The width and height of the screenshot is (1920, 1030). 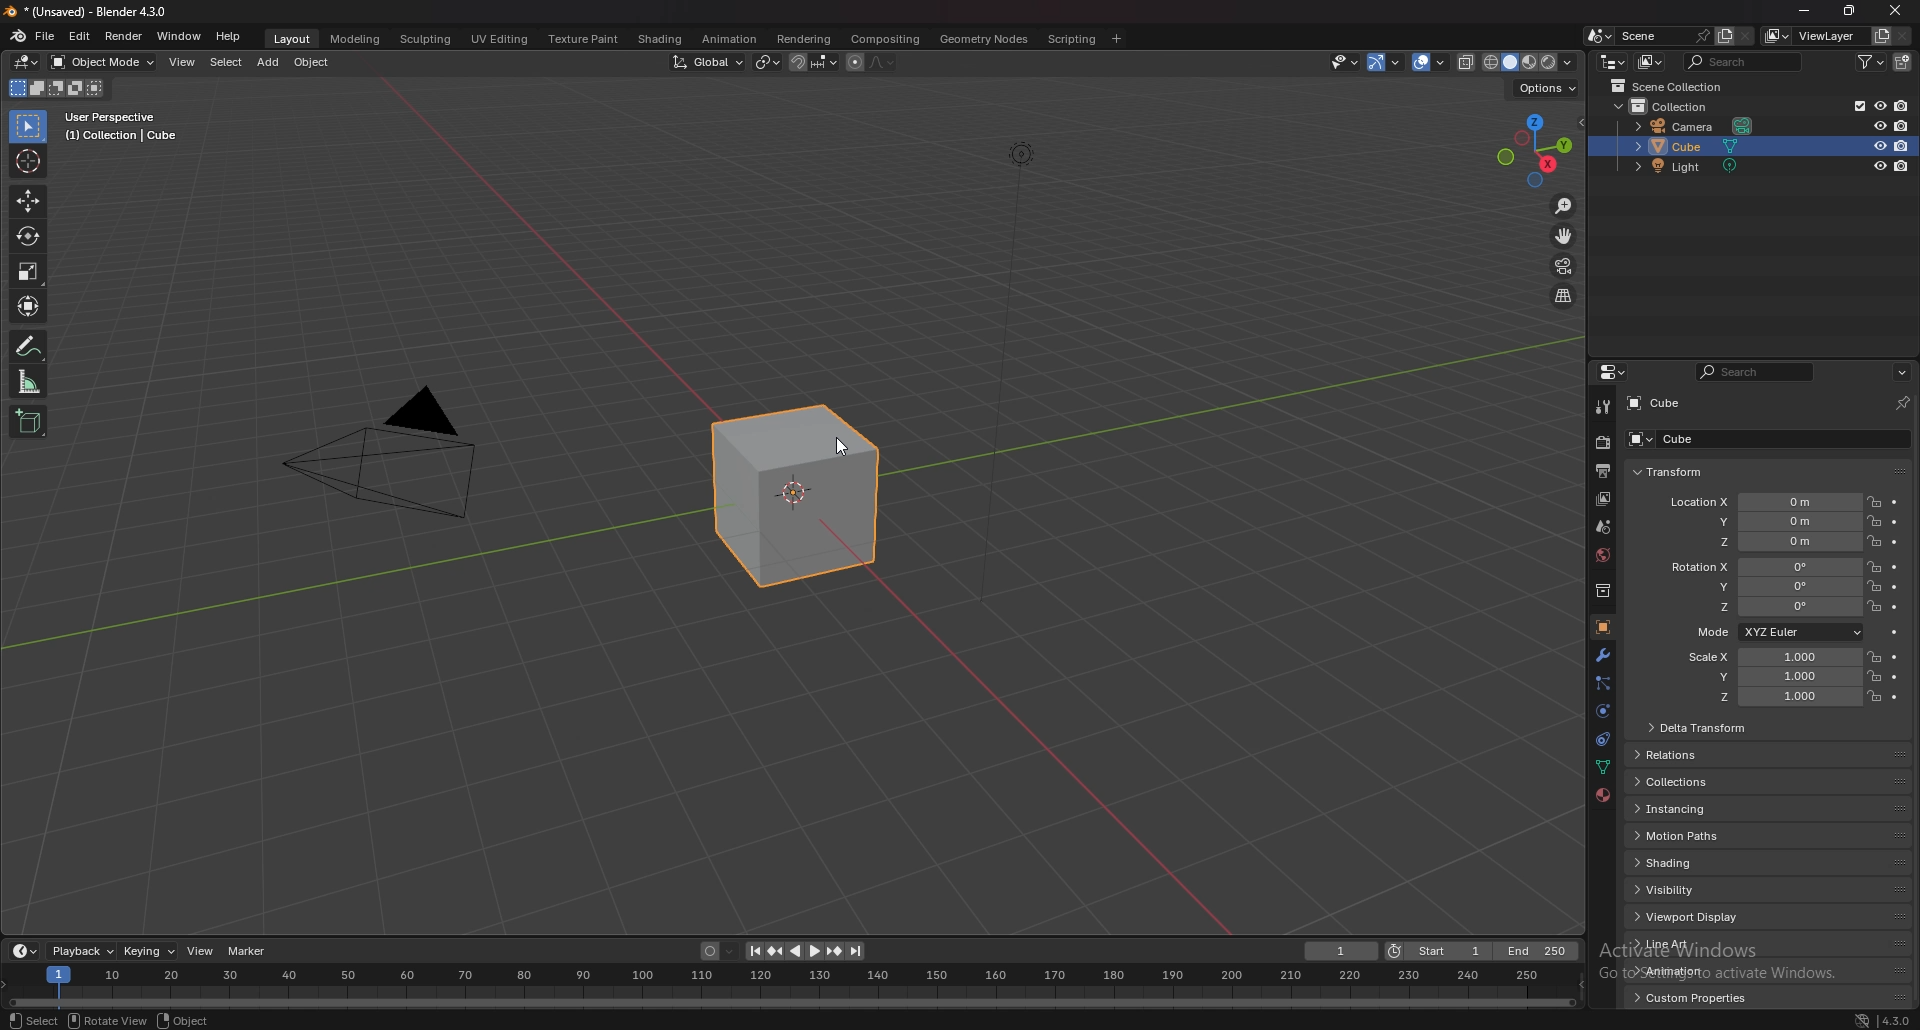 I want to click on PYRAMID, so click(x=397, y=456).